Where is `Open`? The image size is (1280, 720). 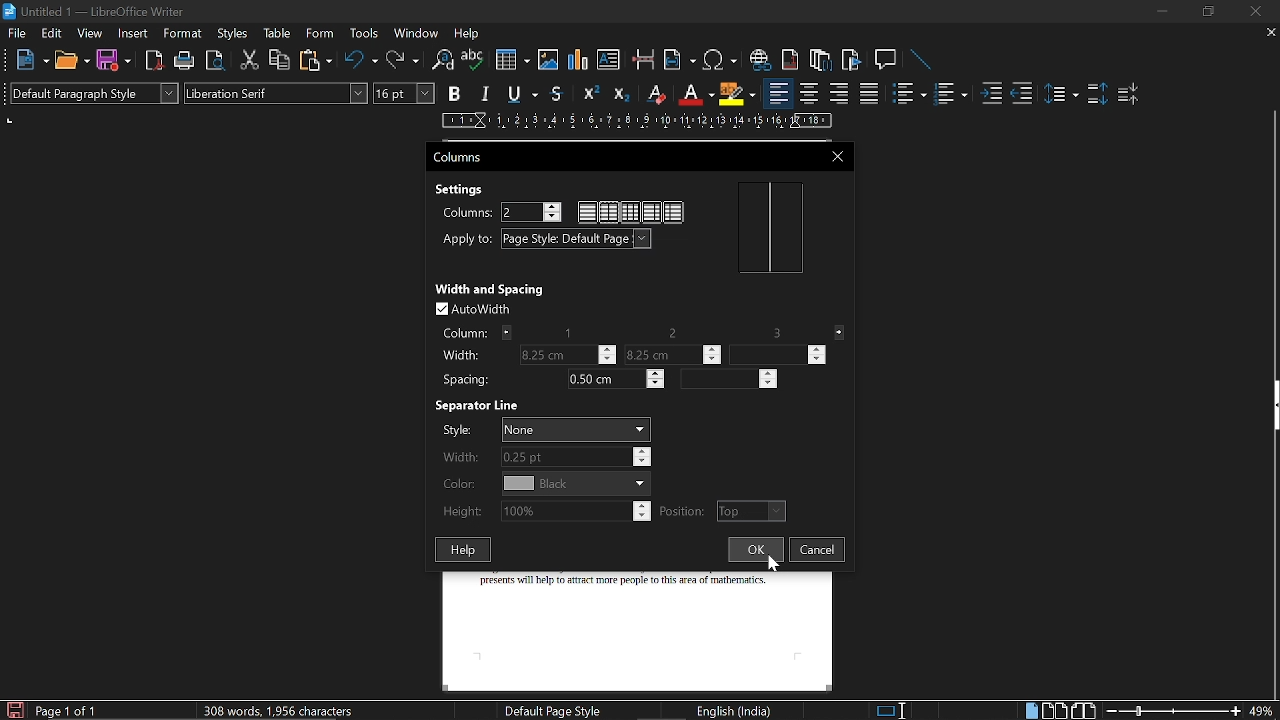
Open is located at coordinates (72, 62).